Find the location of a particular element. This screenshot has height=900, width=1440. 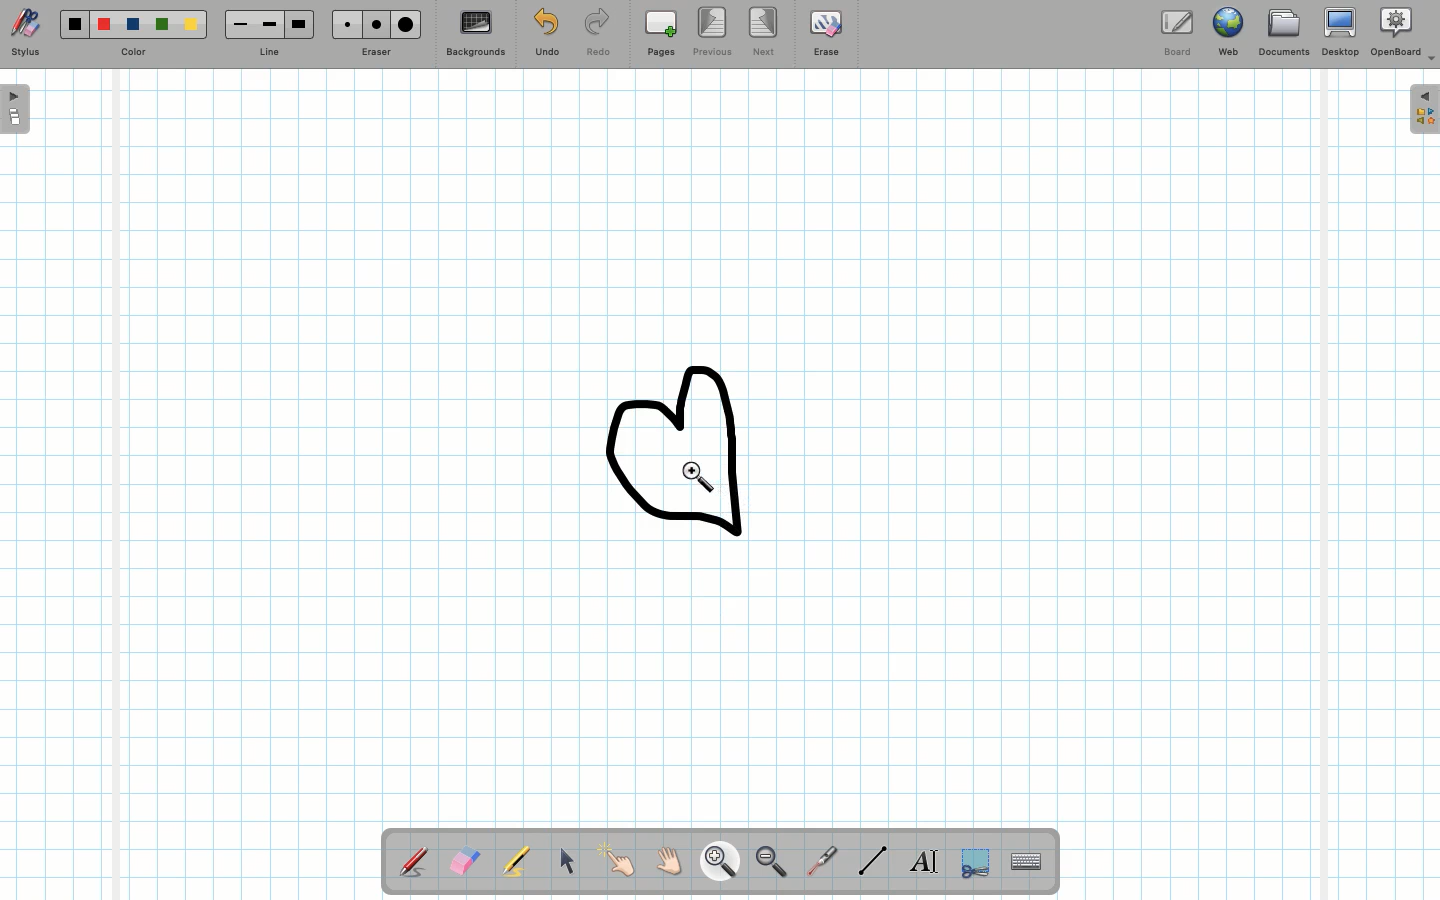

Laser pointer is located at coordinates (823, 858).